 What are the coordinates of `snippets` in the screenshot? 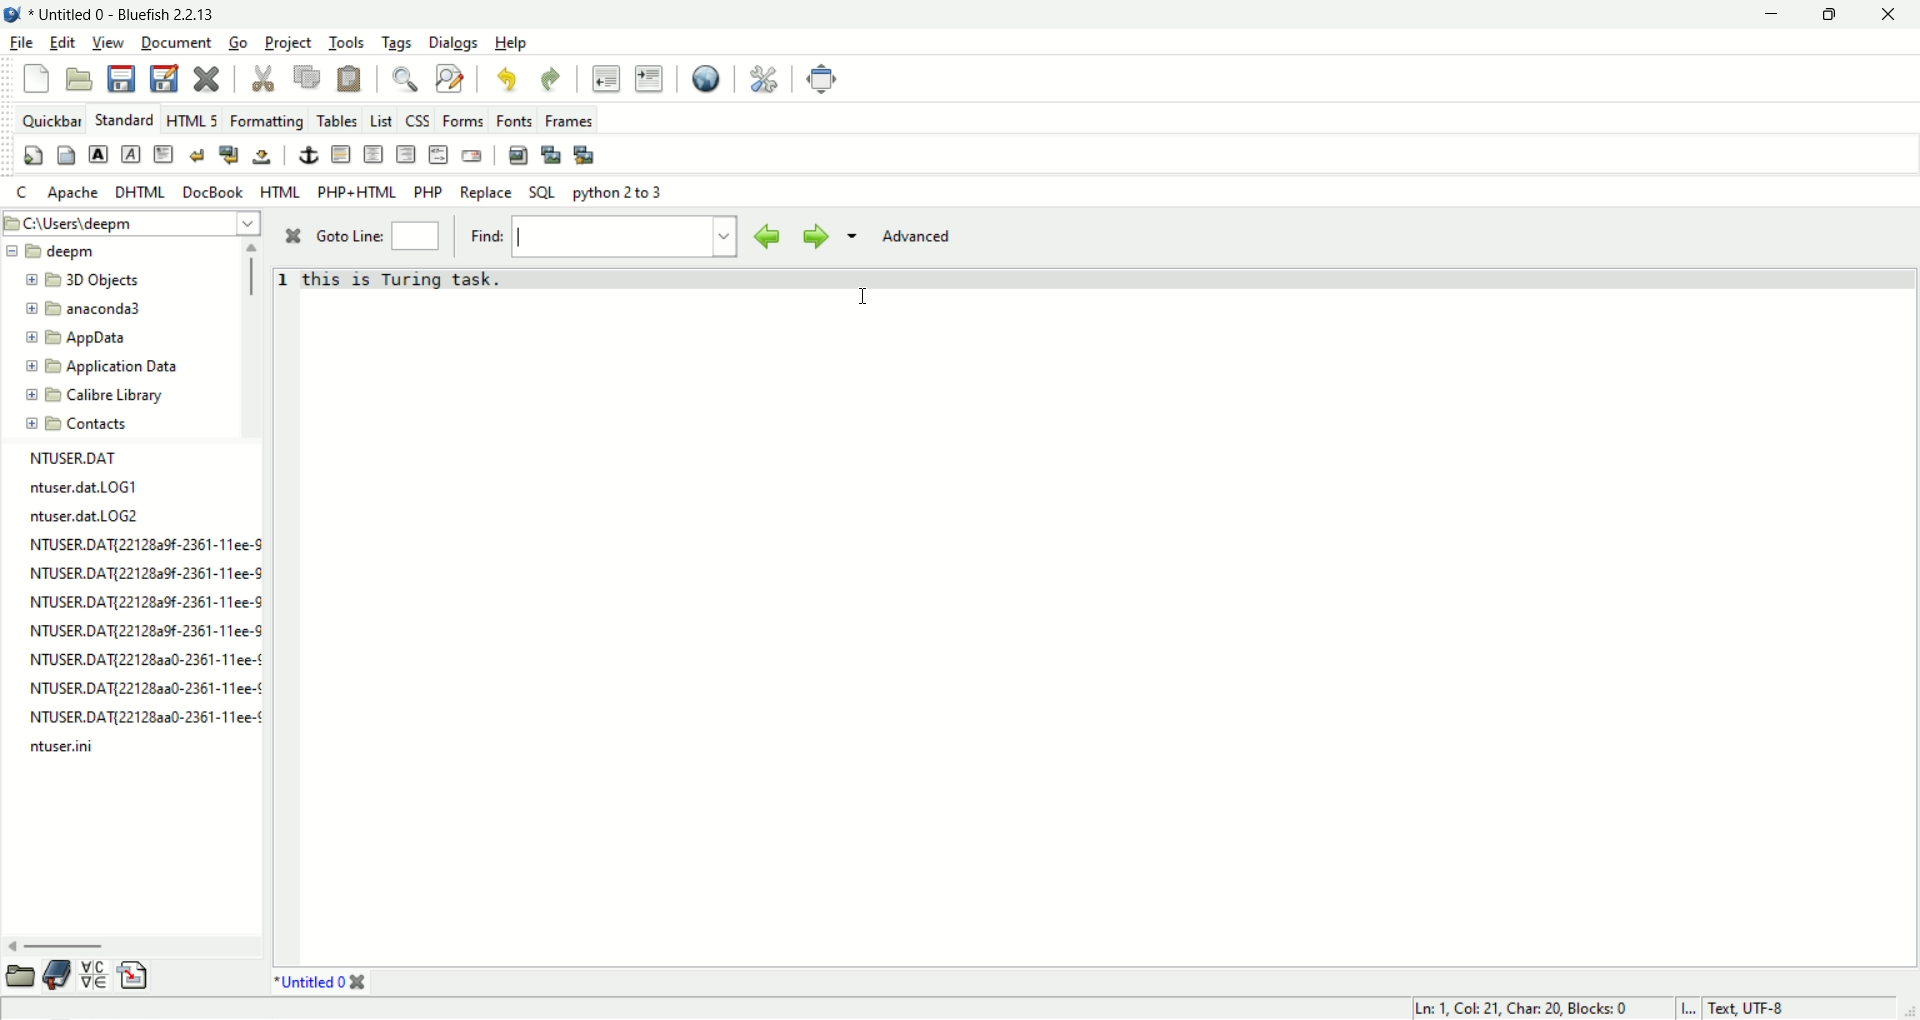 It's located at (135, 979).